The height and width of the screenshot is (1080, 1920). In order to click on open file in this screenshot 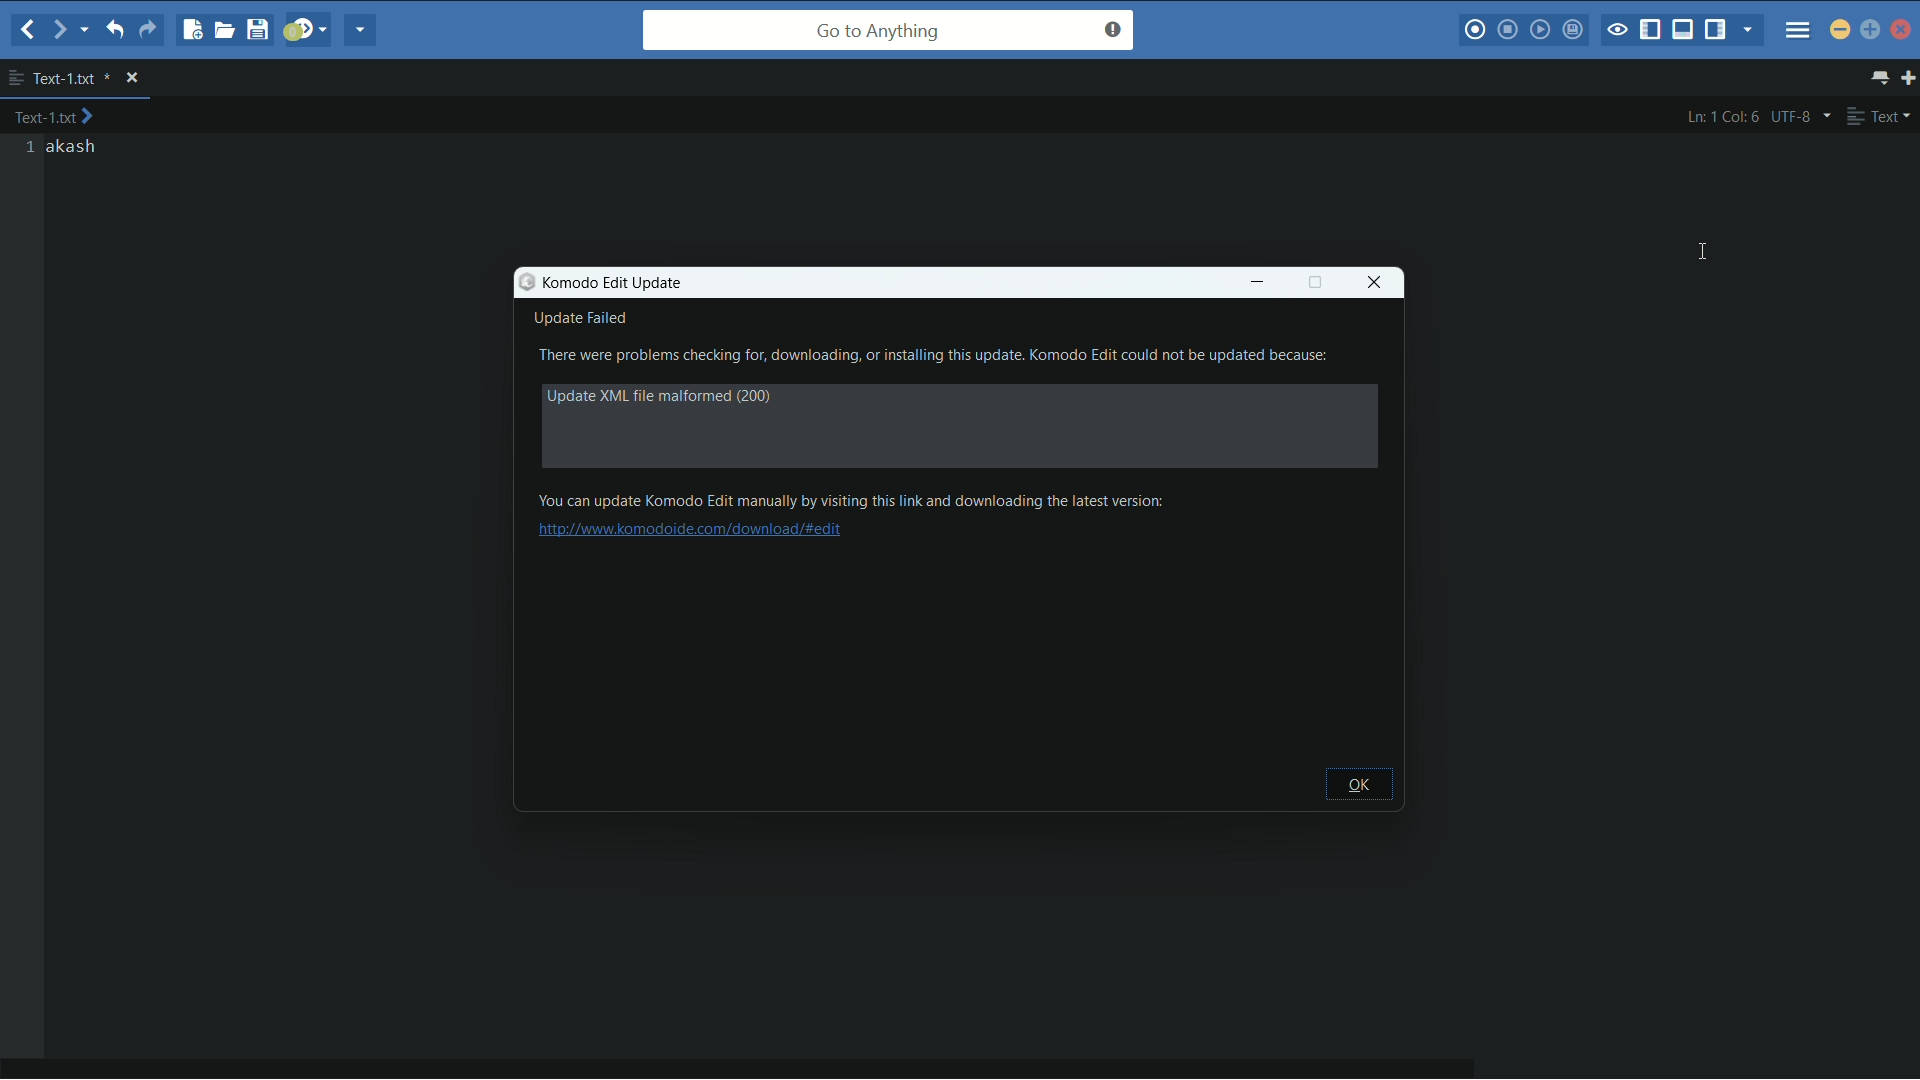, I will do `click(225, 30)`.